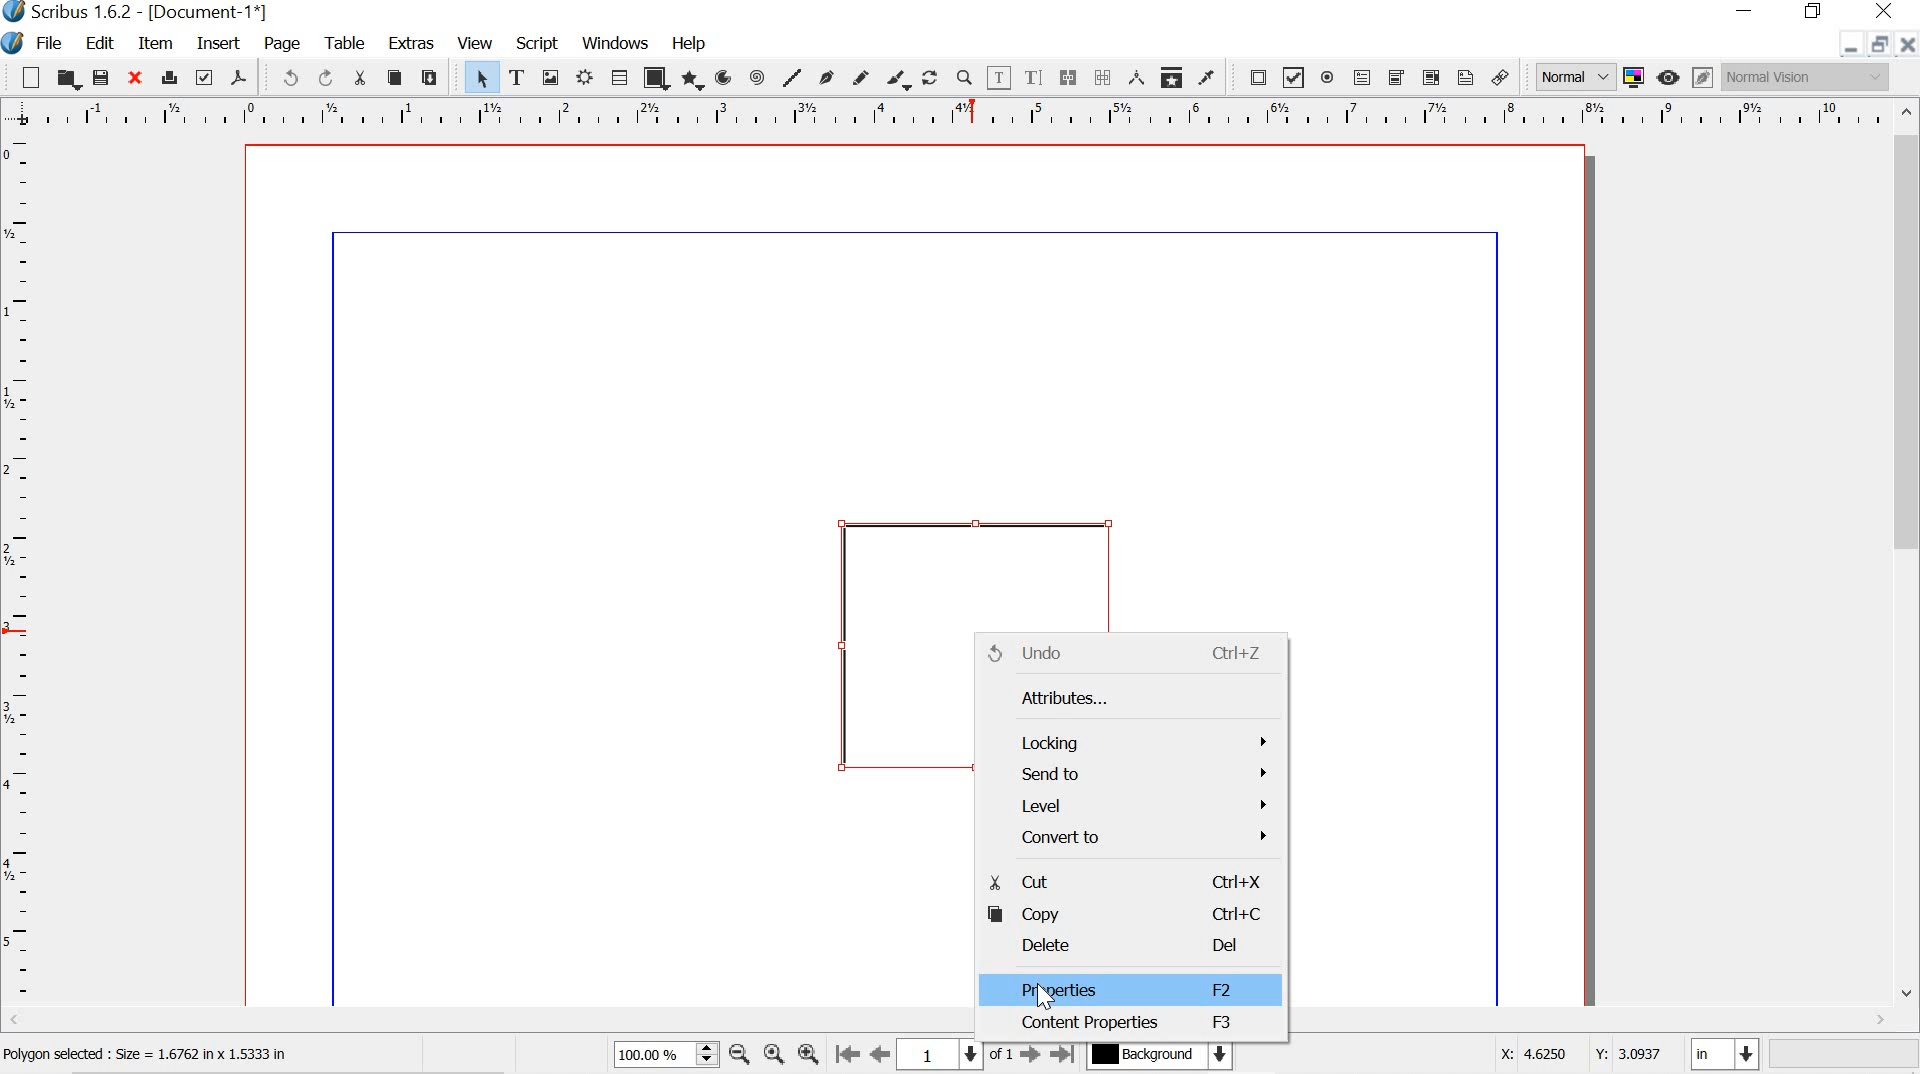 Image resolution: width=1920 pixels, height=1074 pixels. What do you see at coordinates (643, 1058) in the screenshot?
I see `100.00%` at bounding box center [643, 1058].